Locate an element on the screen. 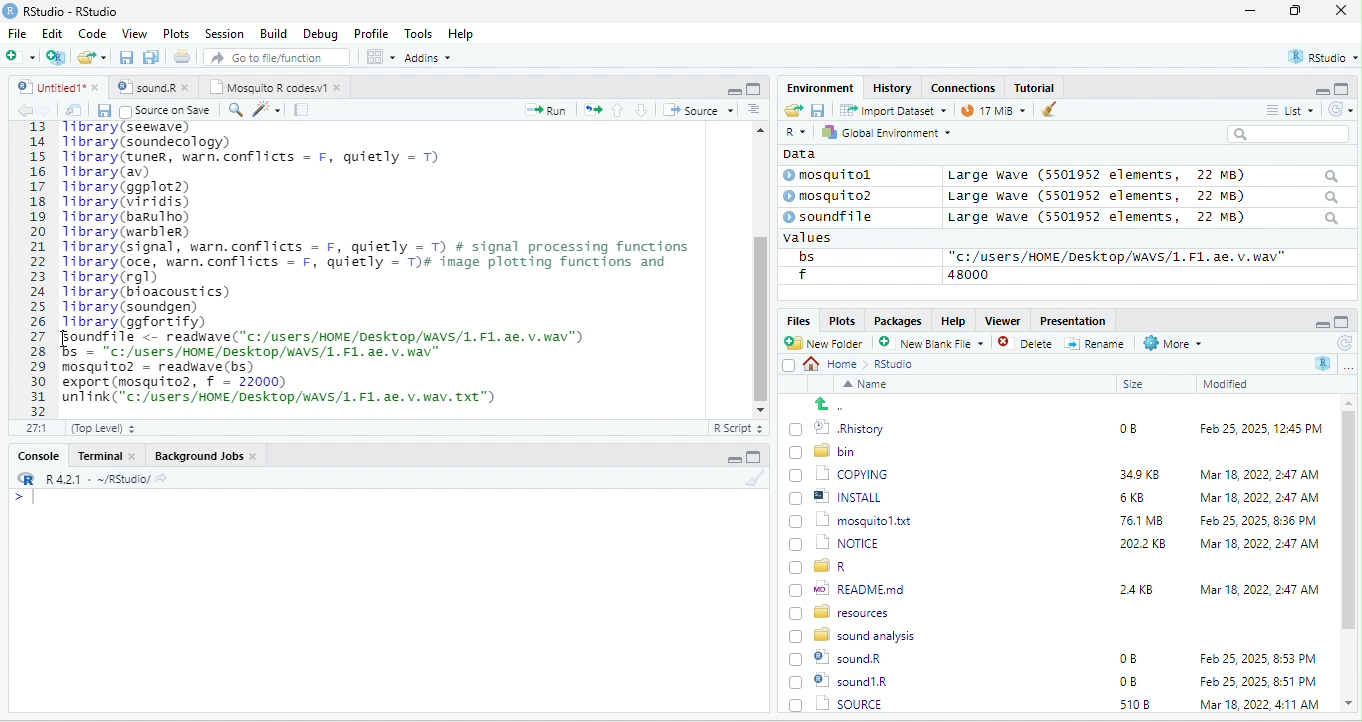 This screenshot has width=1362, height=722. maximize is located at coordinates (1299, 12).